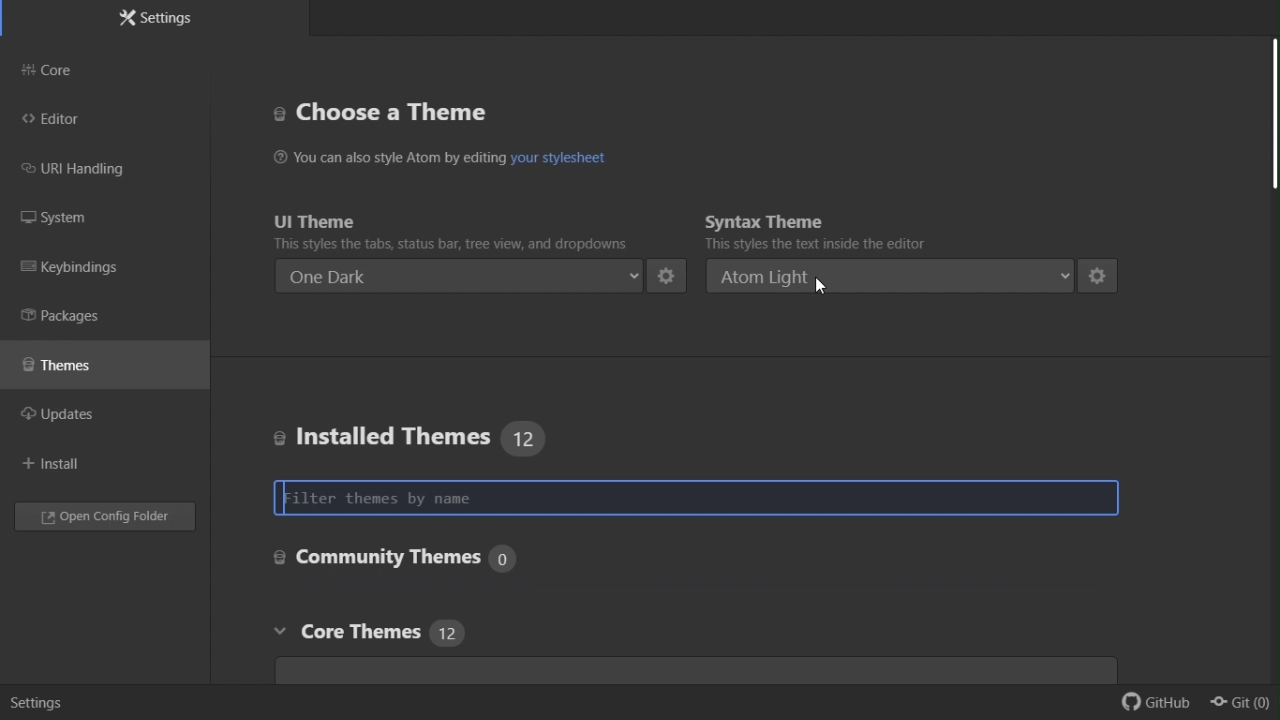 This screenshot has width=1280, height=720. Describe the element at coordinates (393, 115) in the screenshot. I see `Choose a theme` at that location.